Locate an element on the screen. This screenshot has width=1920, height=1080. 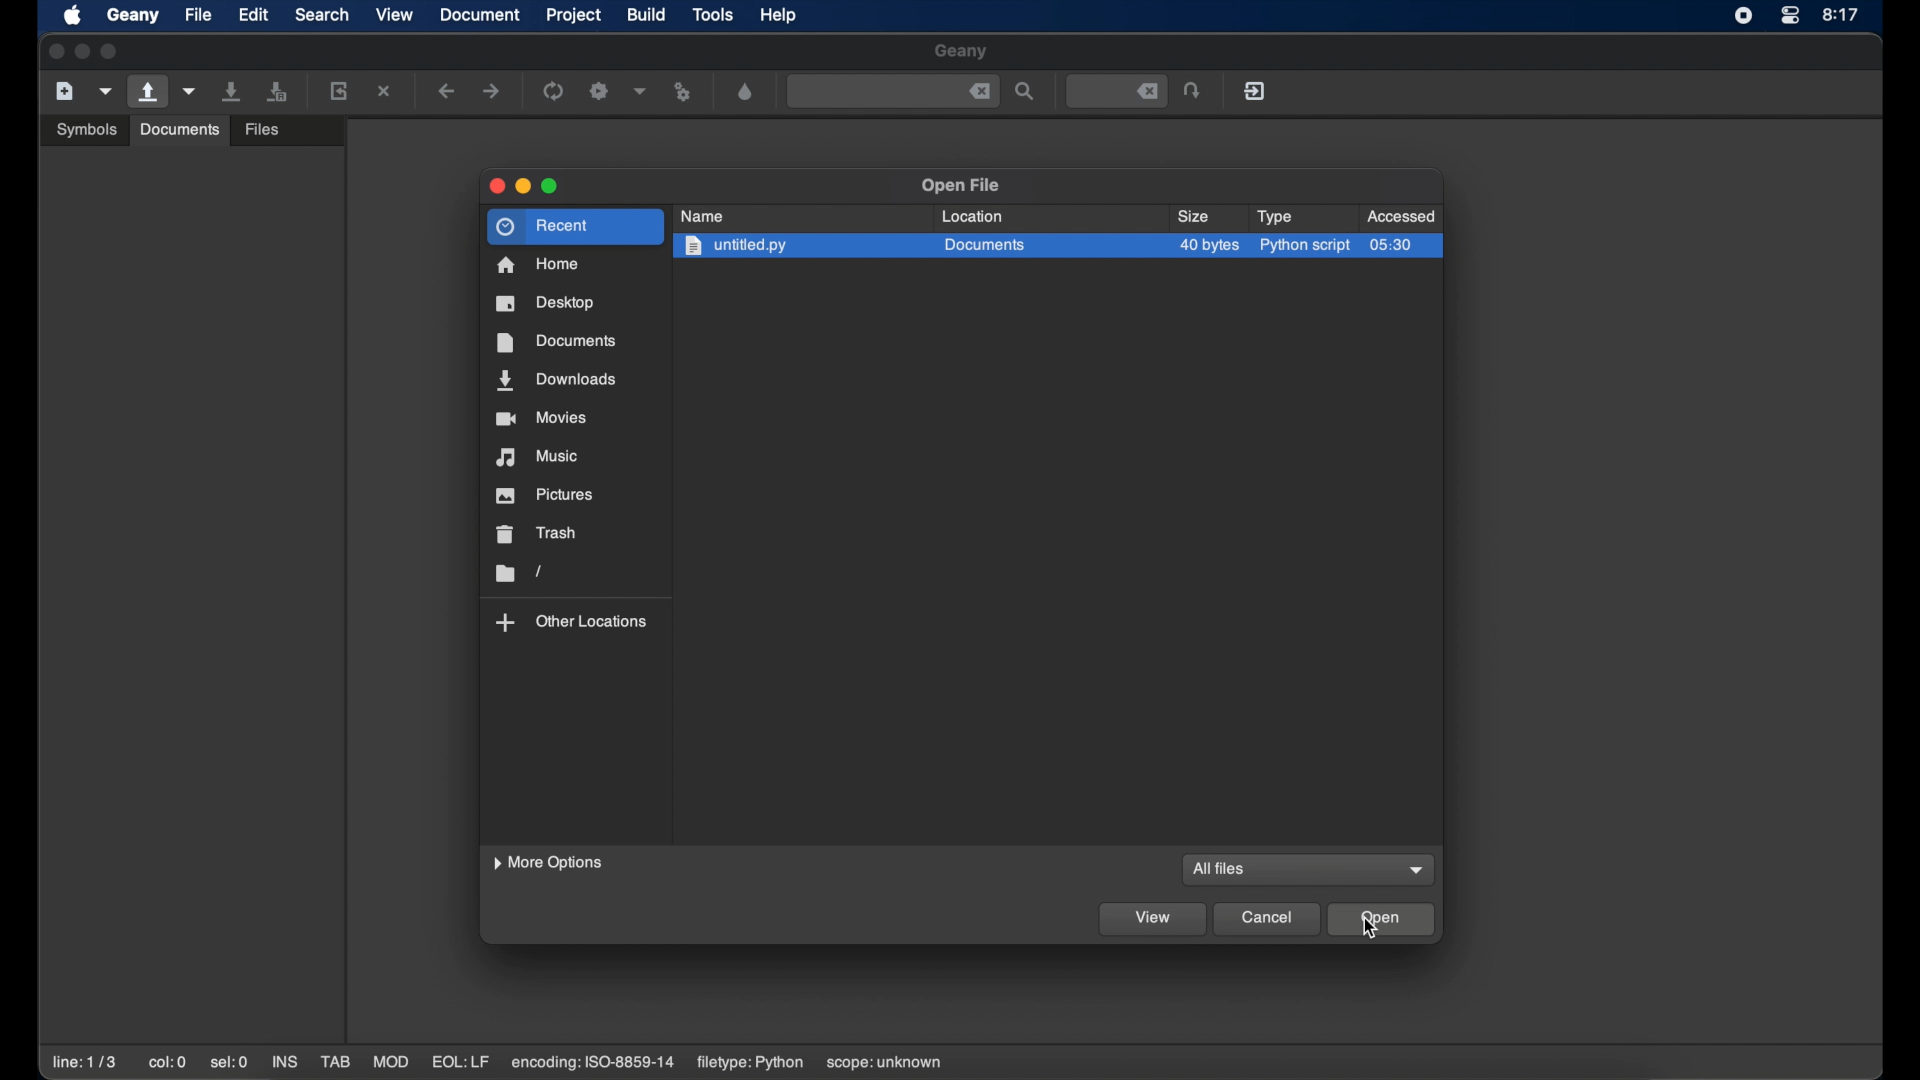
filetype: python is located at coordinates (750, 1063).